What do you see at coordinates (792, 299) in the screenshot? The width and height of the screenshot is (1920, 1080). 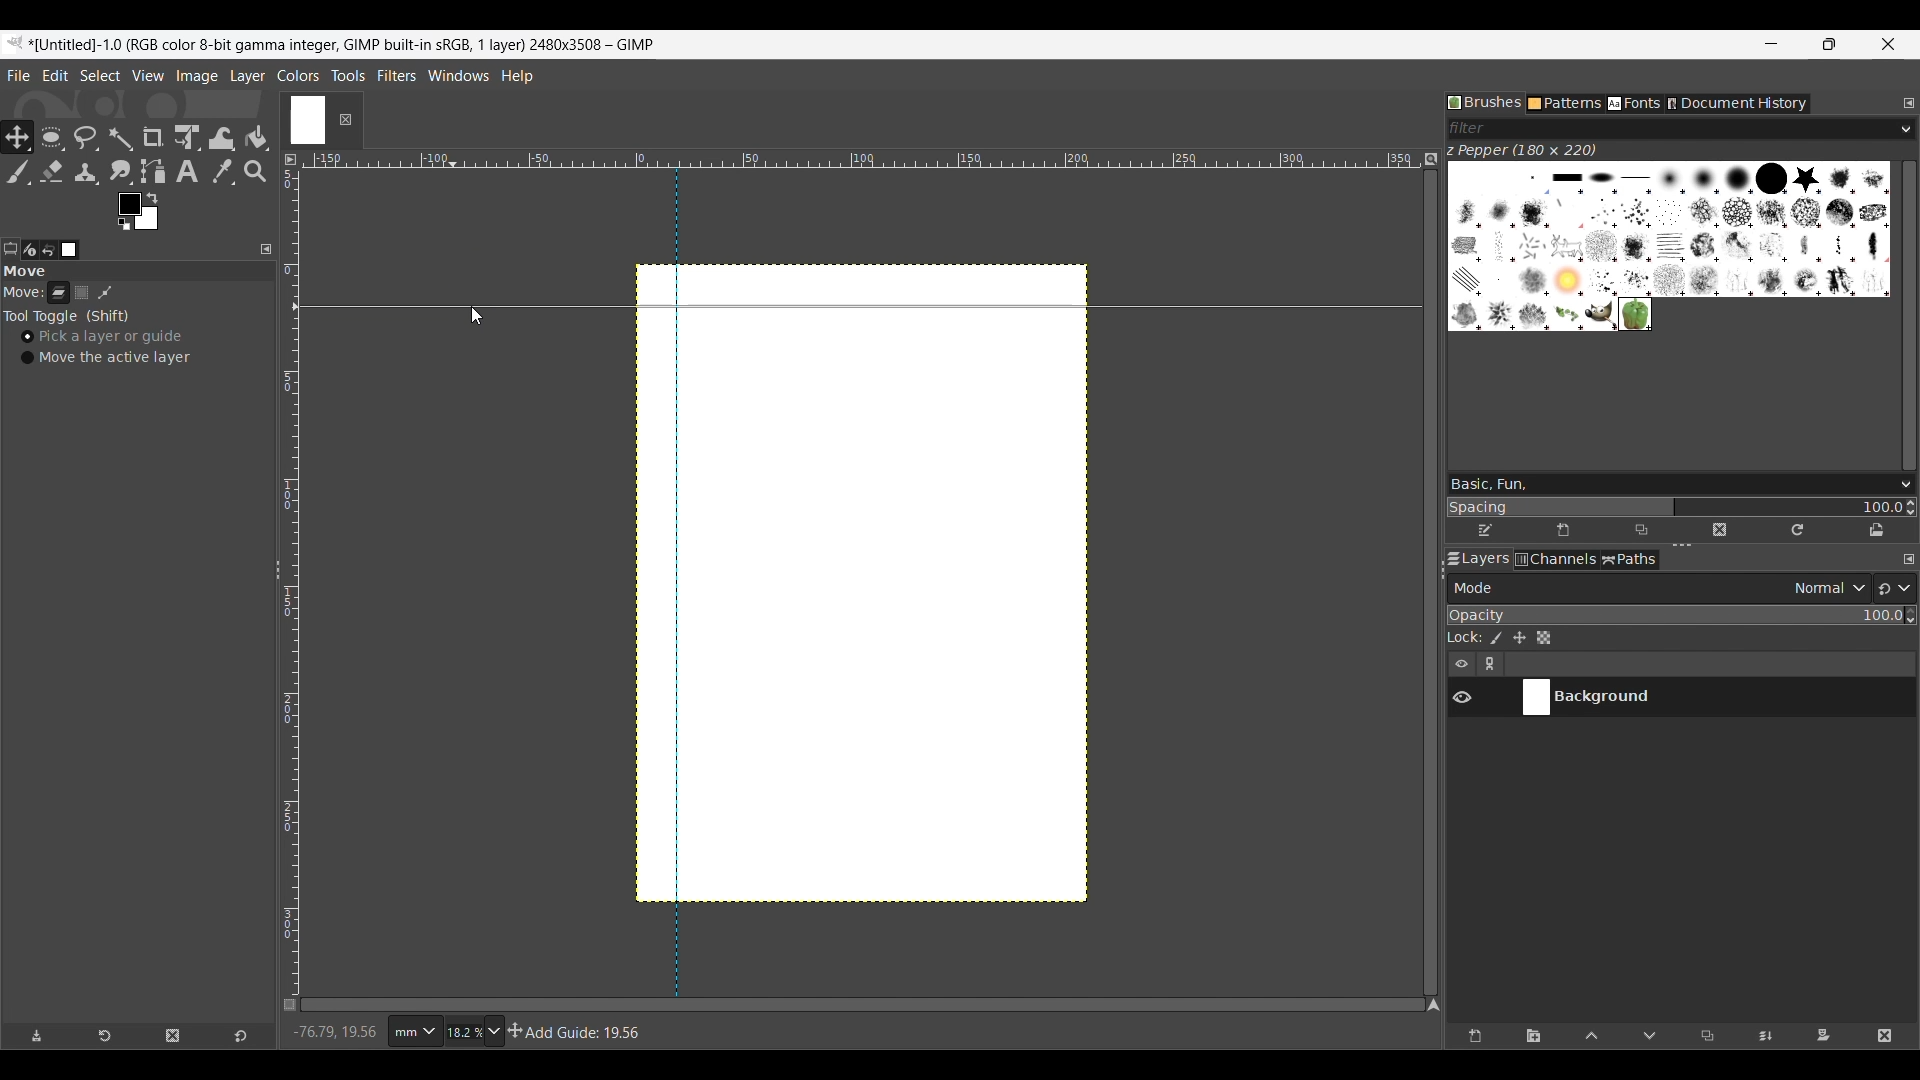 I see `Horizontal guideline dragged on to canvas` at bounding box center [792, 299].